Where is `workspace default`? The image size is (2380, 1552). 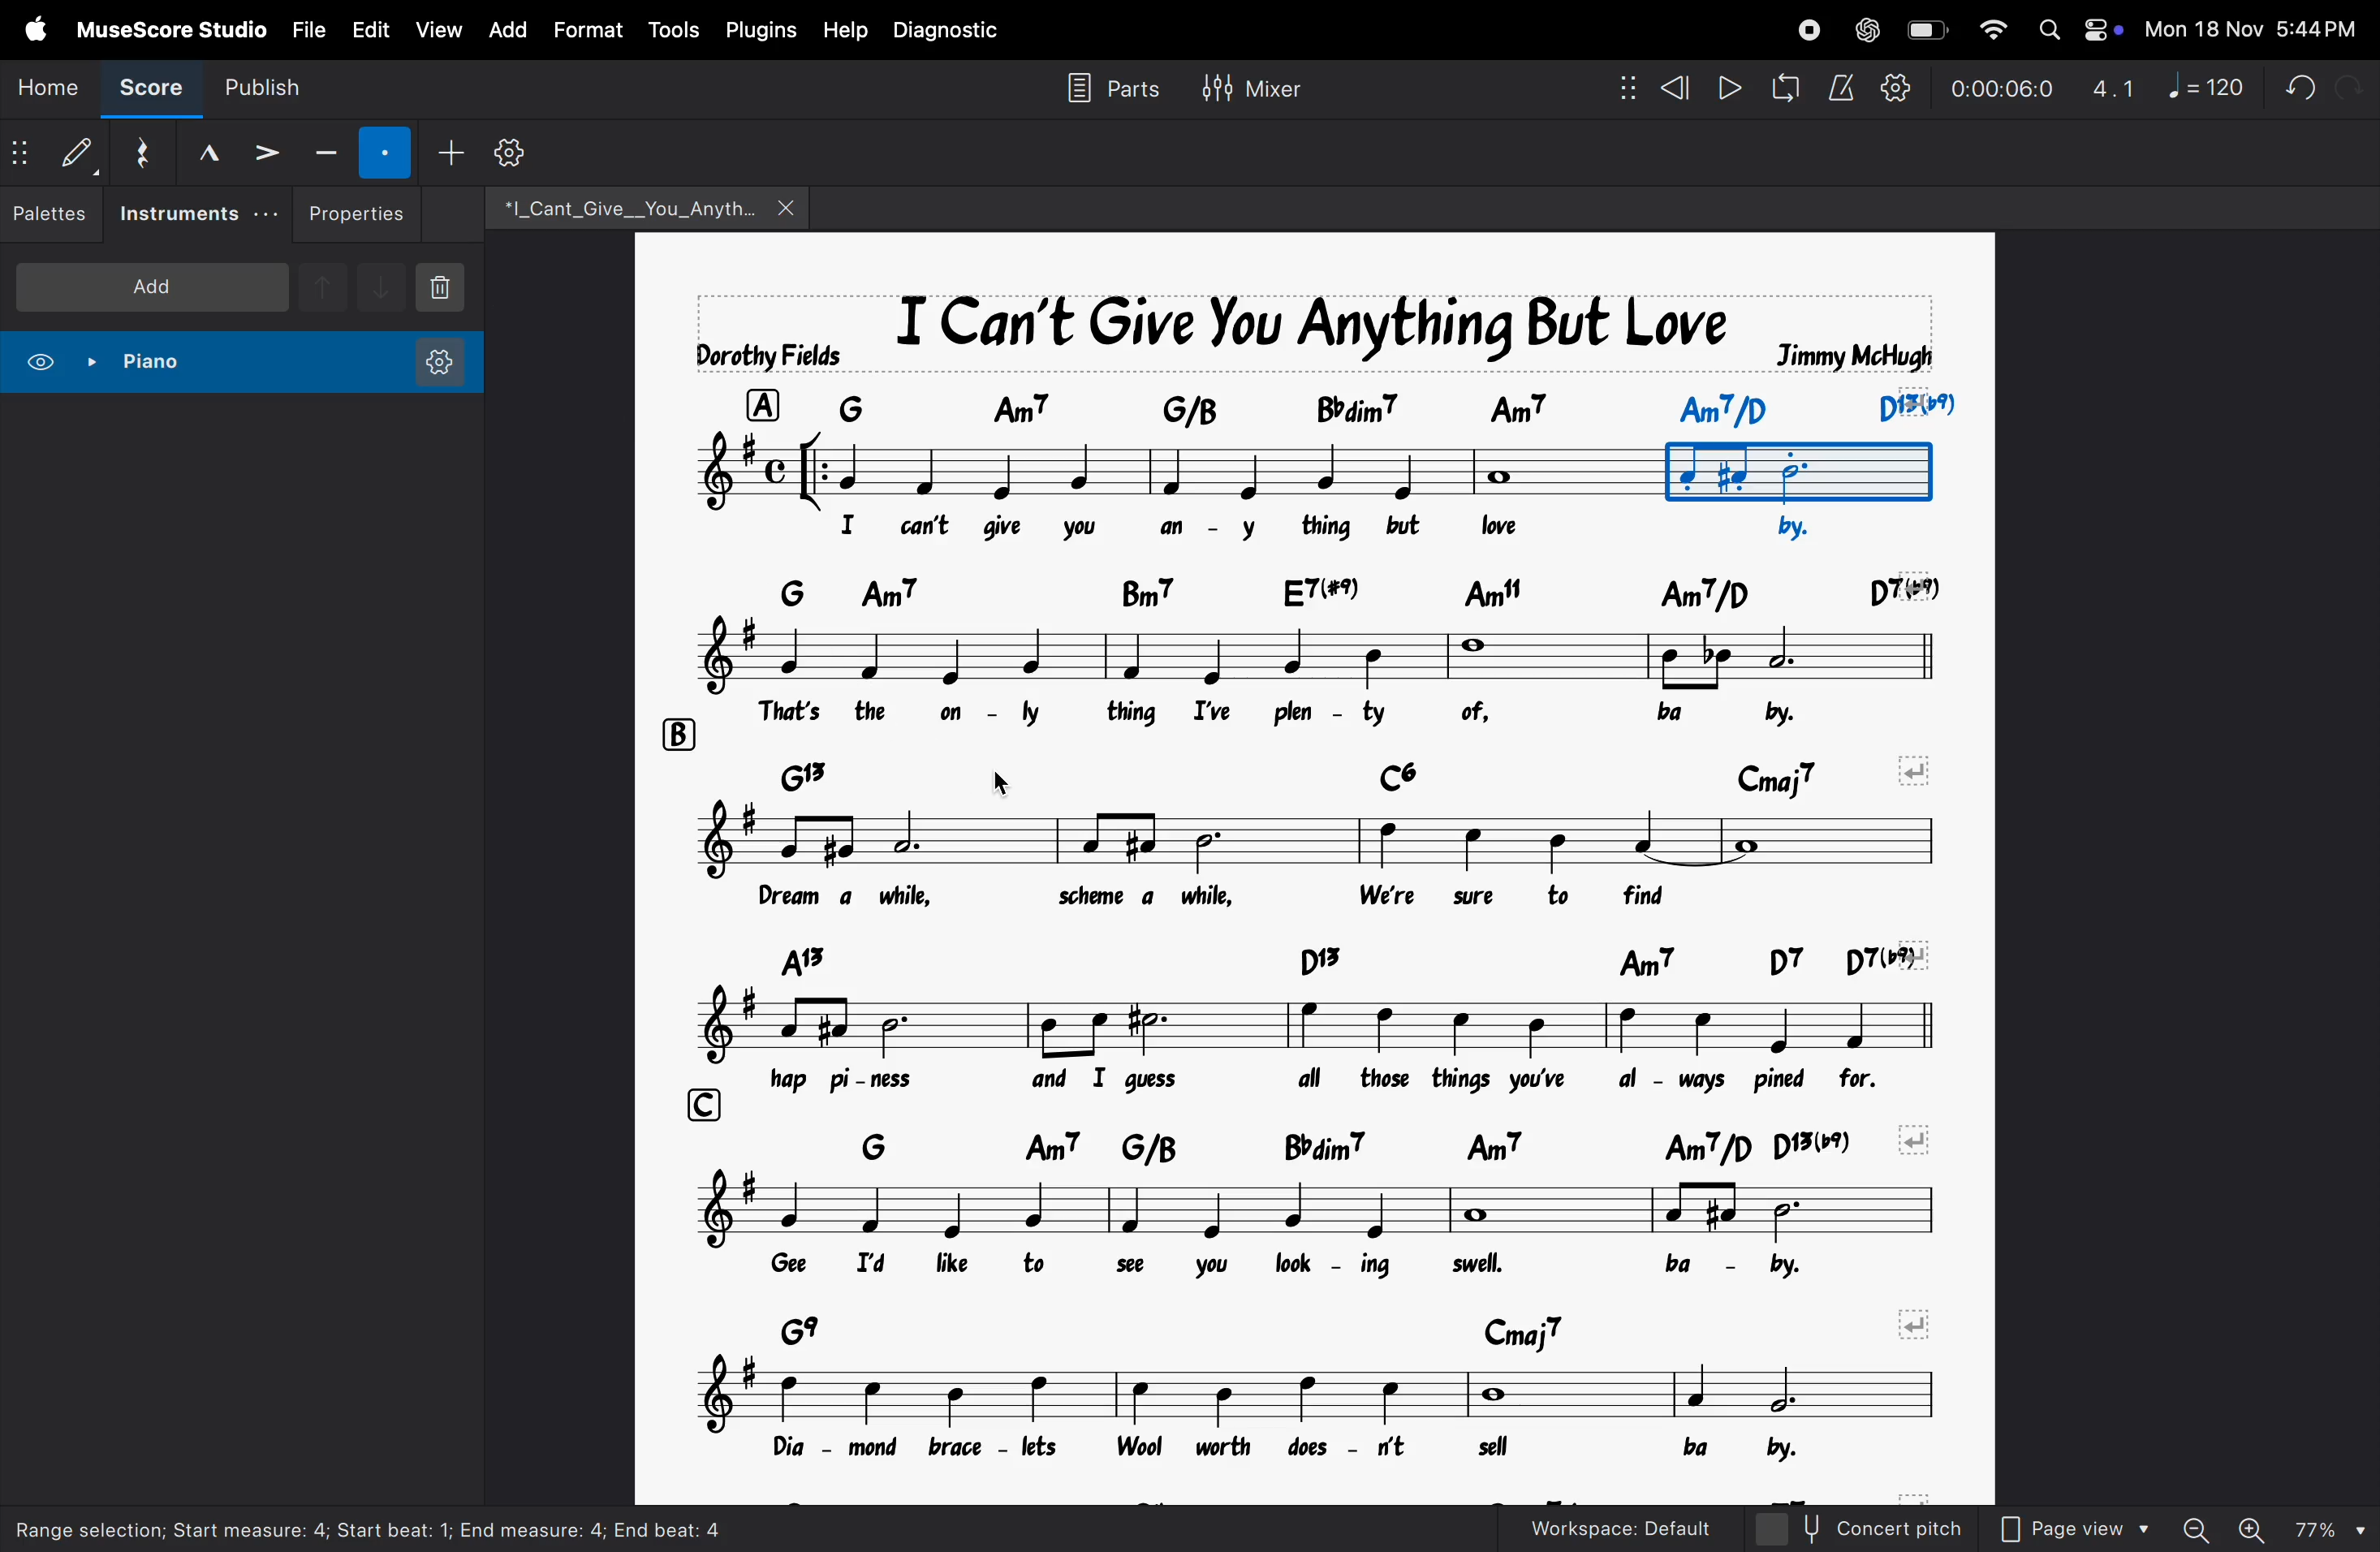 workspace default is located at coordinates (1607, 1527).